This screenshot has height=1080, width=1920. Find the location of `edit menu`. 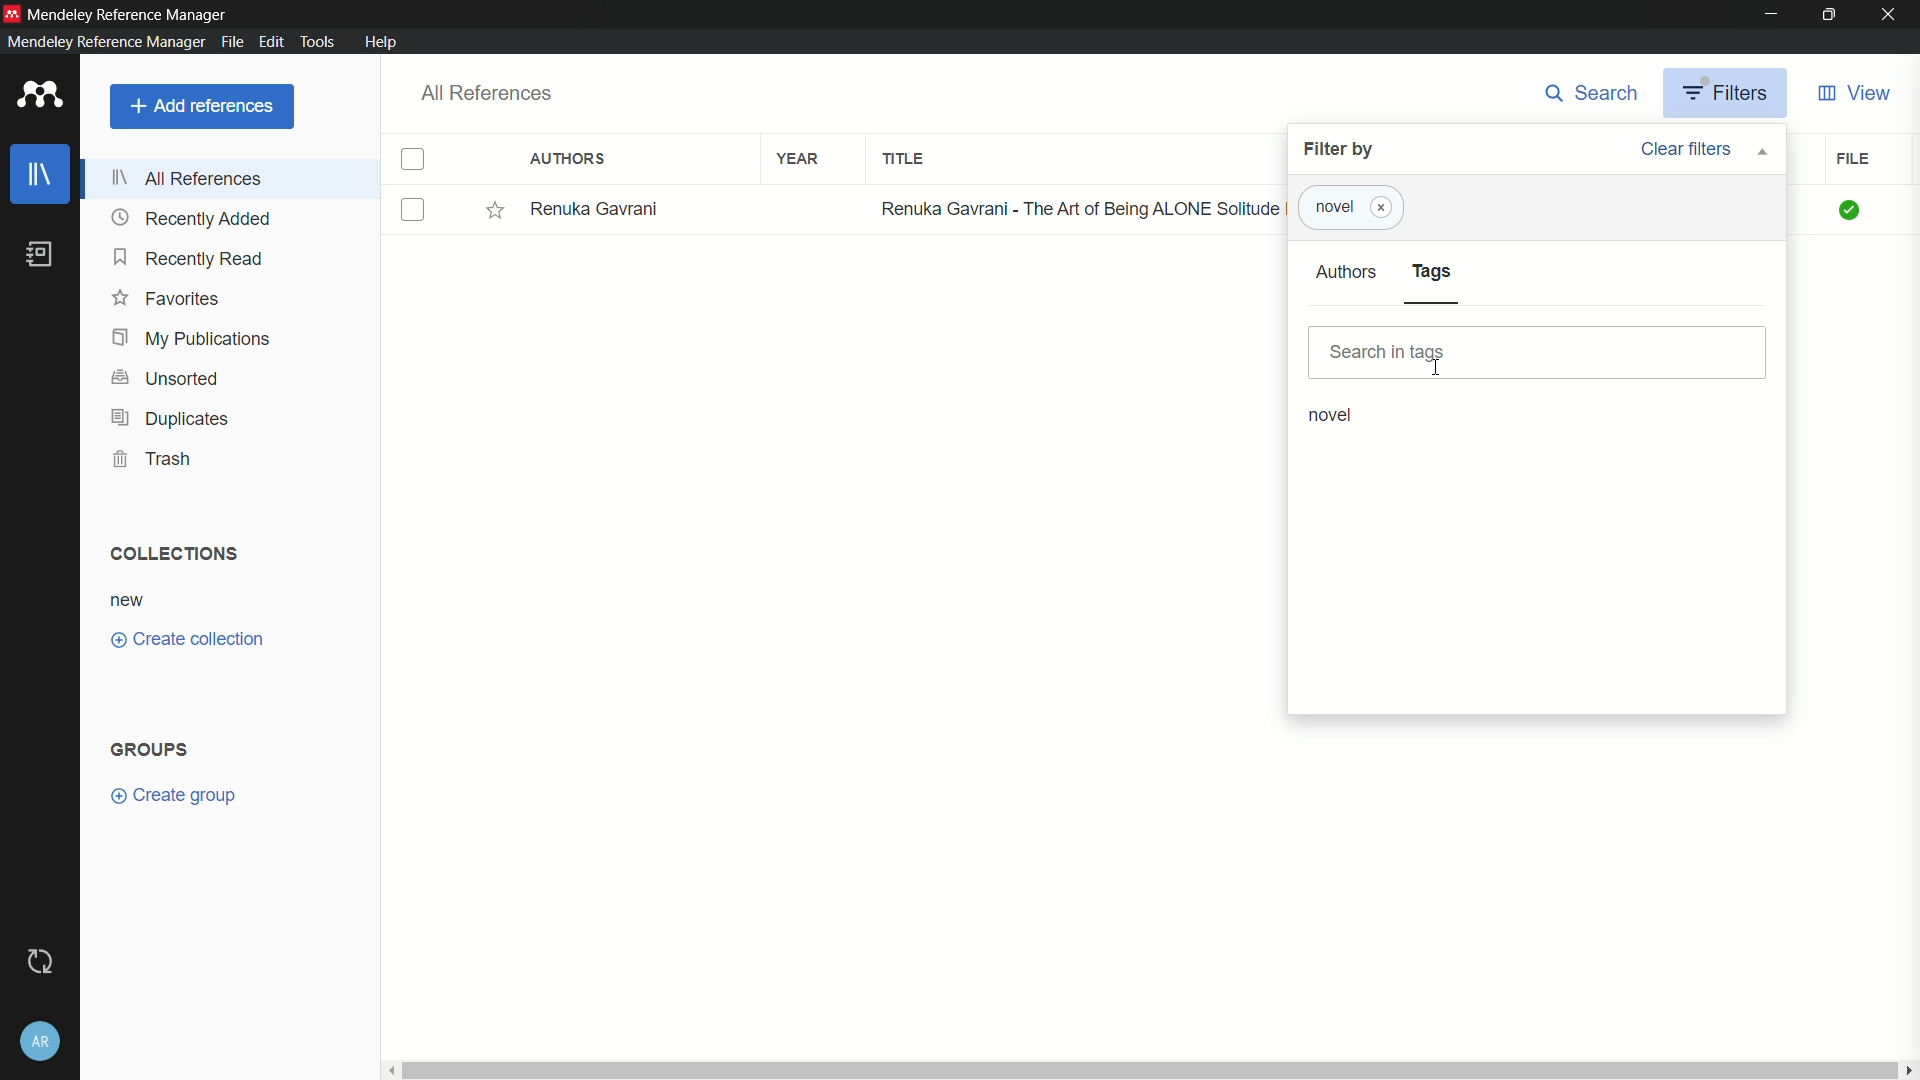

edit menu is located at coordinates (271, 42).